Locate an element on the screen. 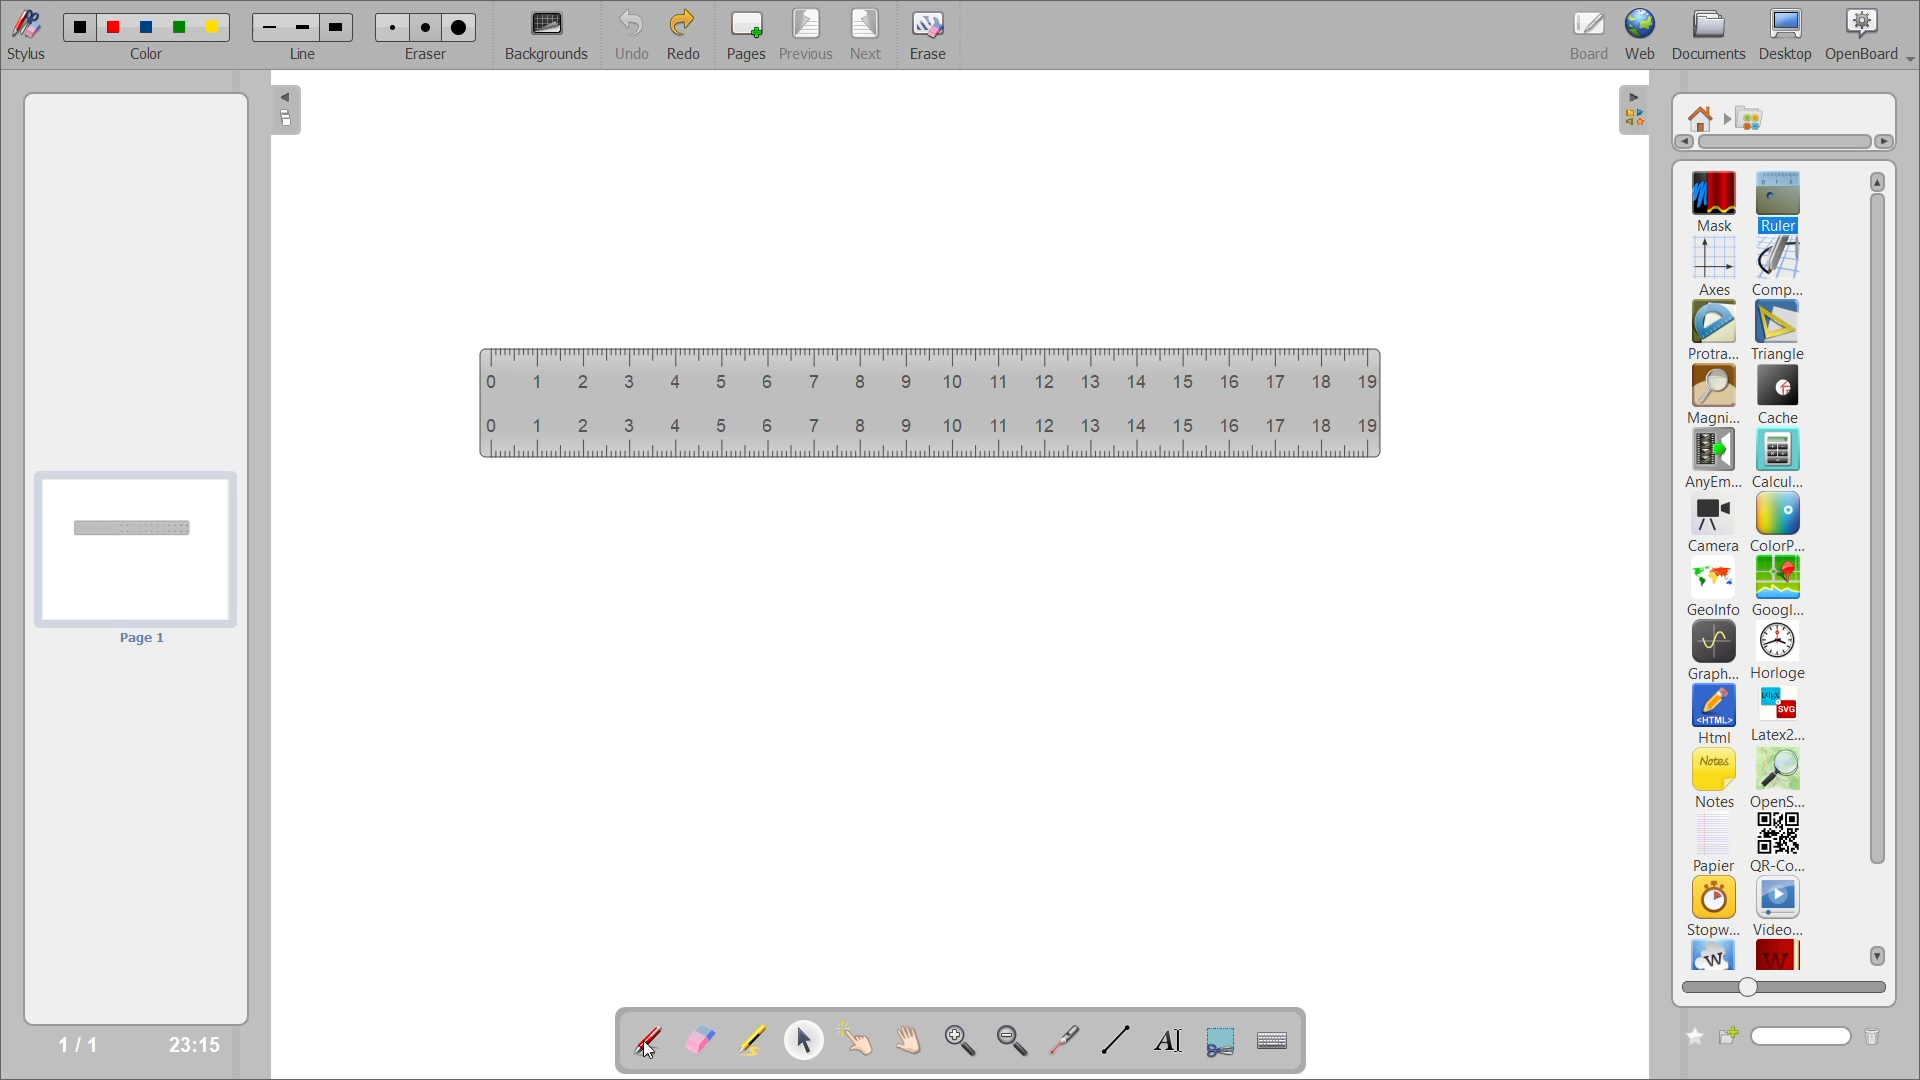 Image resolution: width=1920 pixels, height=1080 pixels. erase annotation is located at coordinates (703, 1040).